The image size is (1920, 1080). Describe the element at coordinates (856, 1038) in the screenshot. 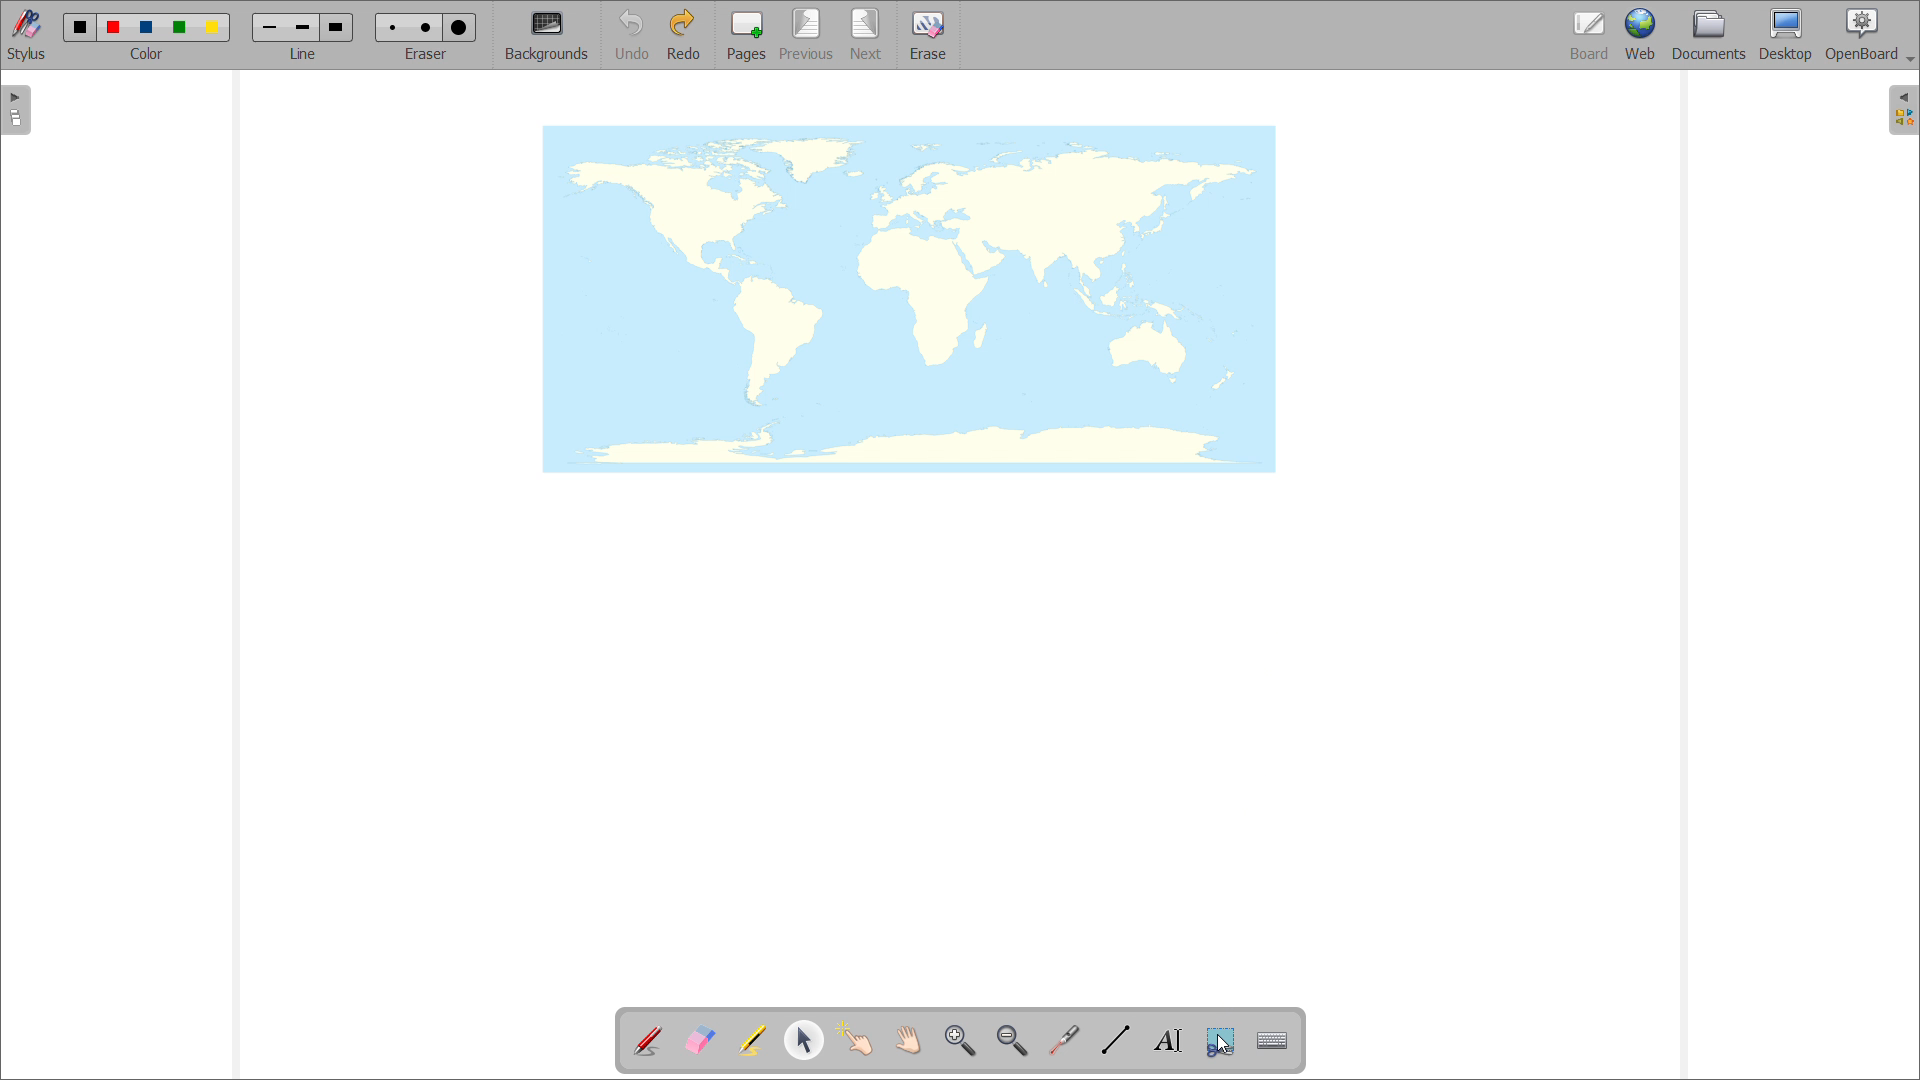

I see `interact with items` at that location.